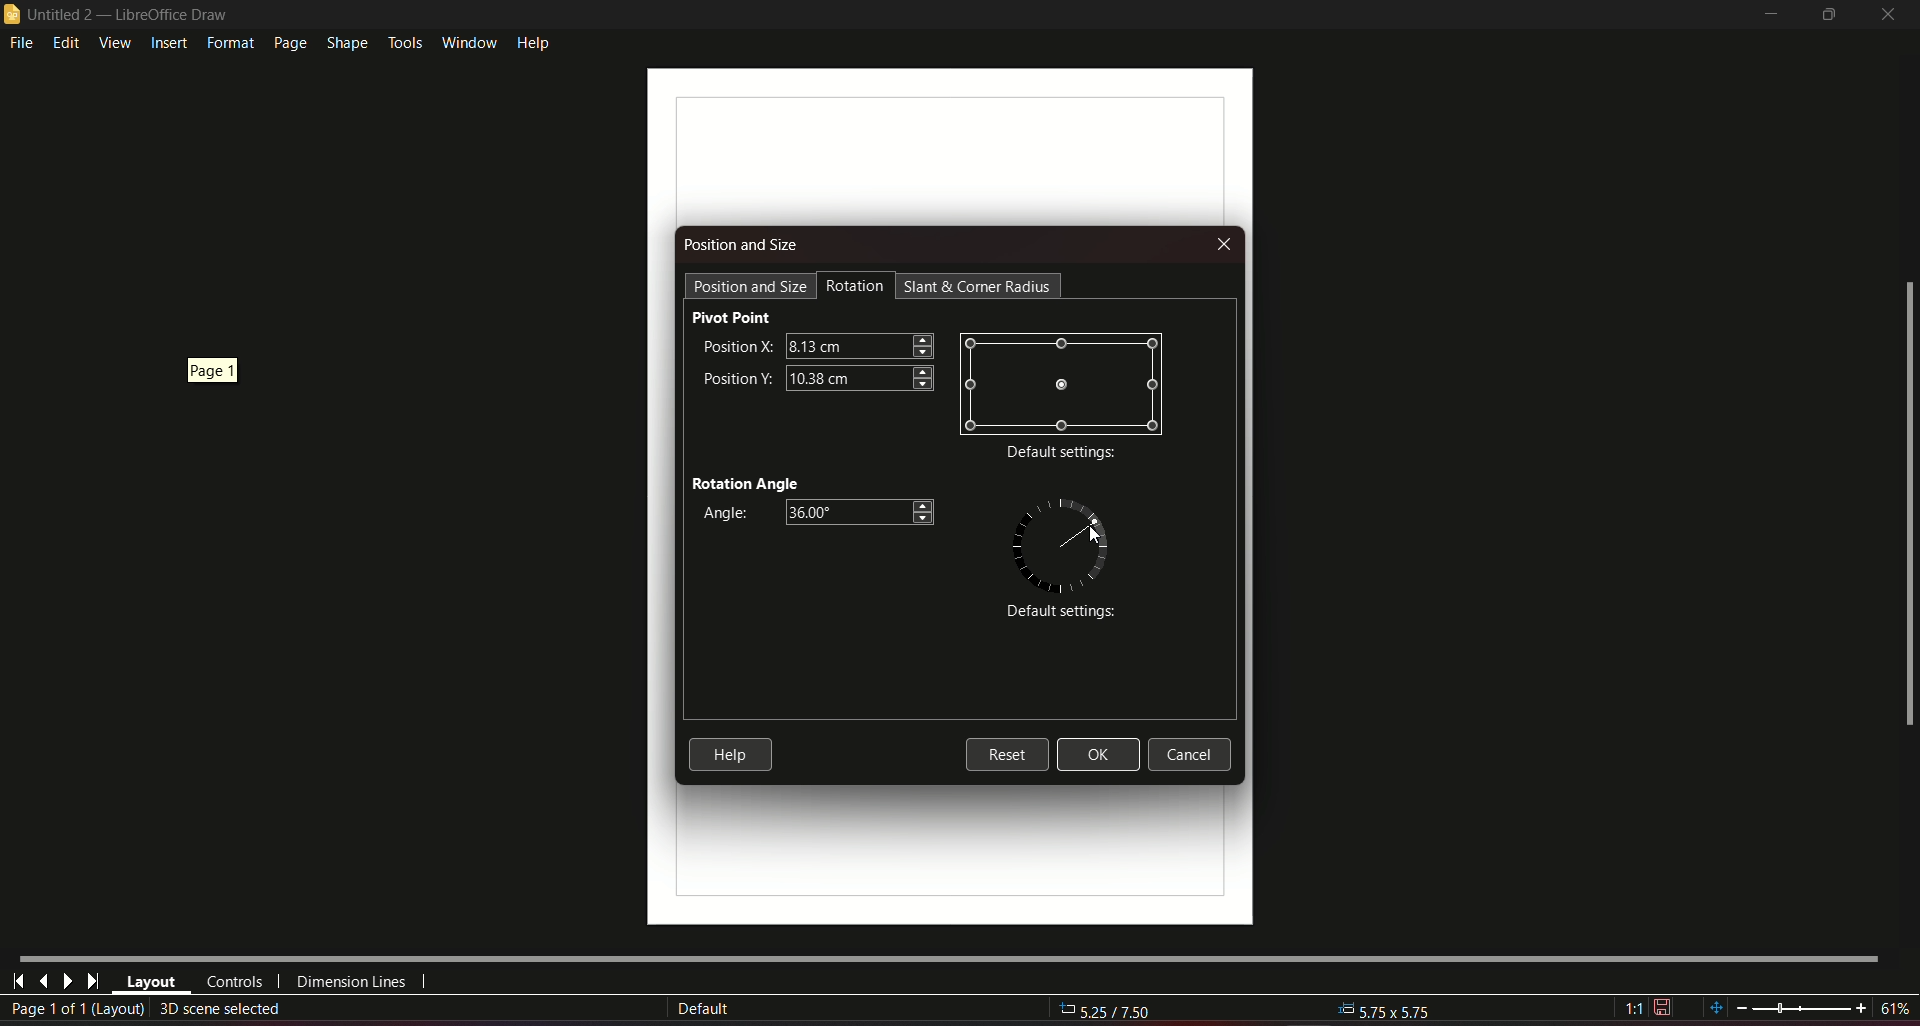  What do you see at coordinates (1195, 755) in the screenshot?
I see `Cancel` at bounding box center [1195, 755].